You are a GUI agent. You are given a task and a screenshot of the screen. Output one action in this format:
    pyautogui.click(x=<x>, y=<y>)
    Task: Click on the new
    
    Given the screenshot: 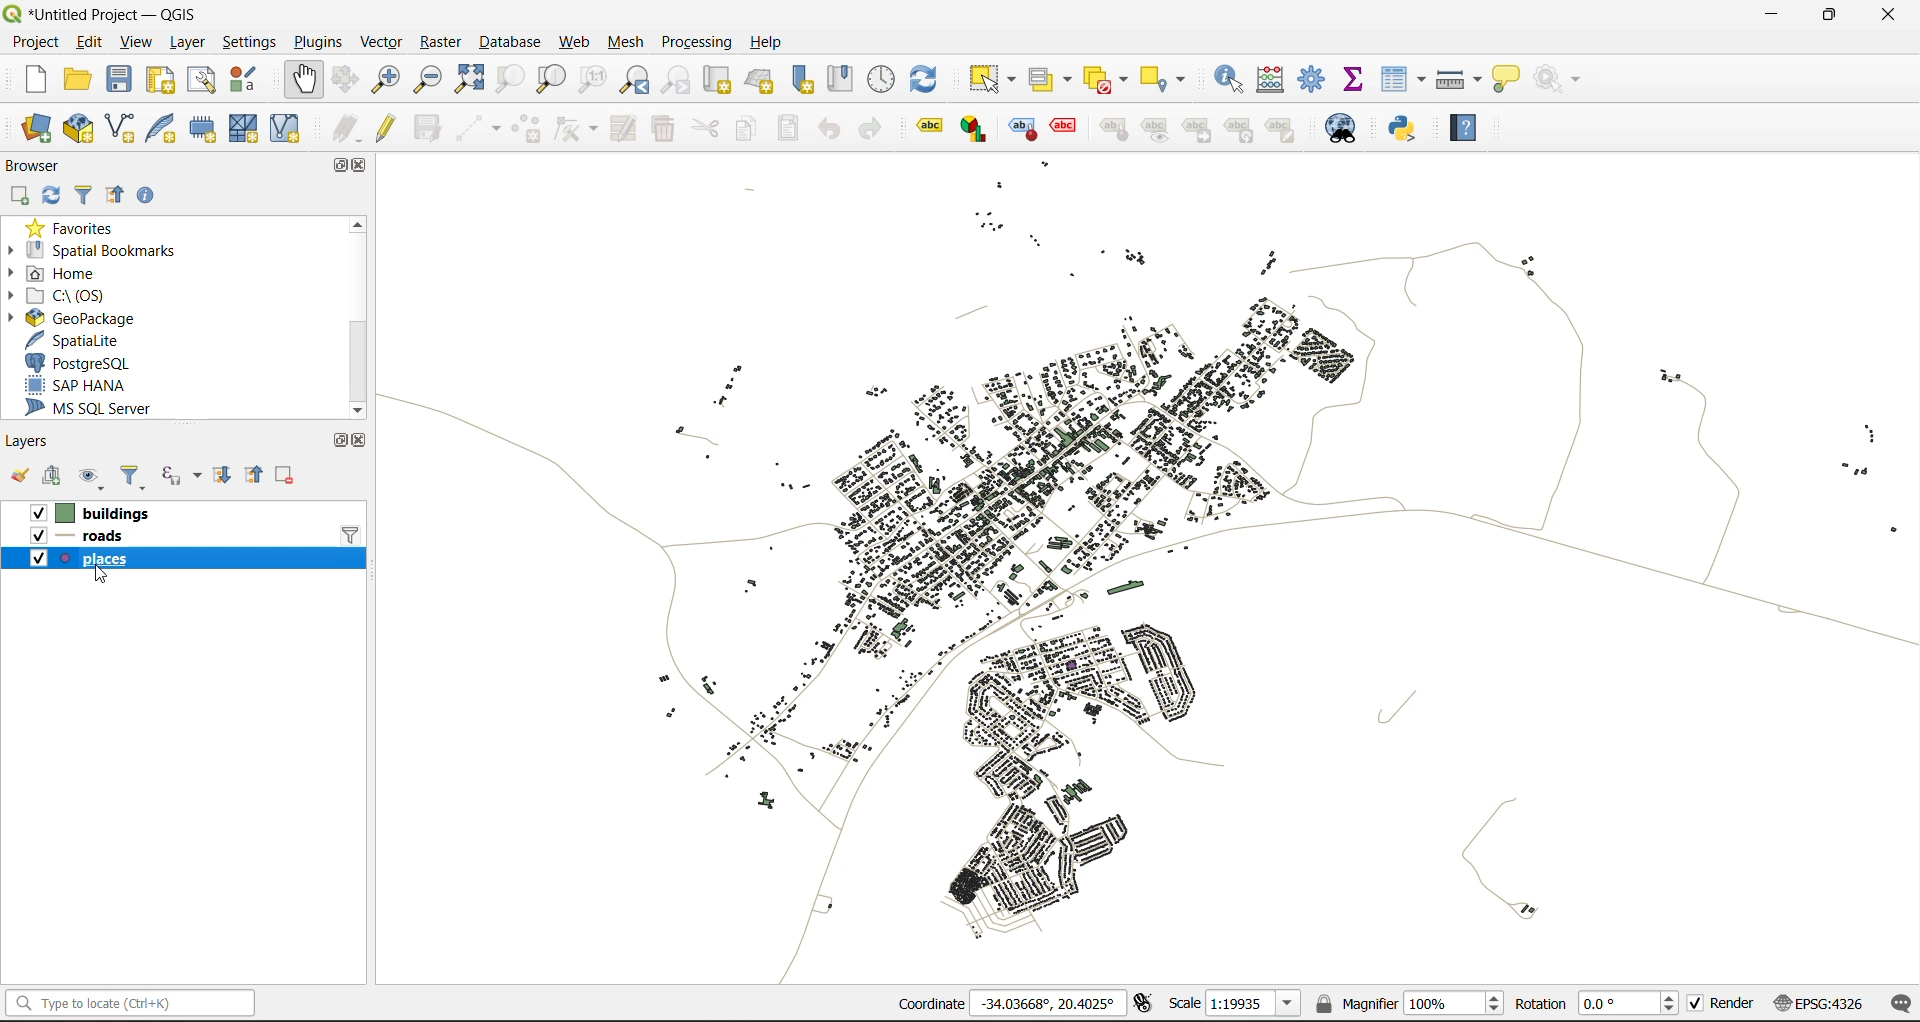 What is the action you would take?
    pyautogui.click(x=37, y=80)
    